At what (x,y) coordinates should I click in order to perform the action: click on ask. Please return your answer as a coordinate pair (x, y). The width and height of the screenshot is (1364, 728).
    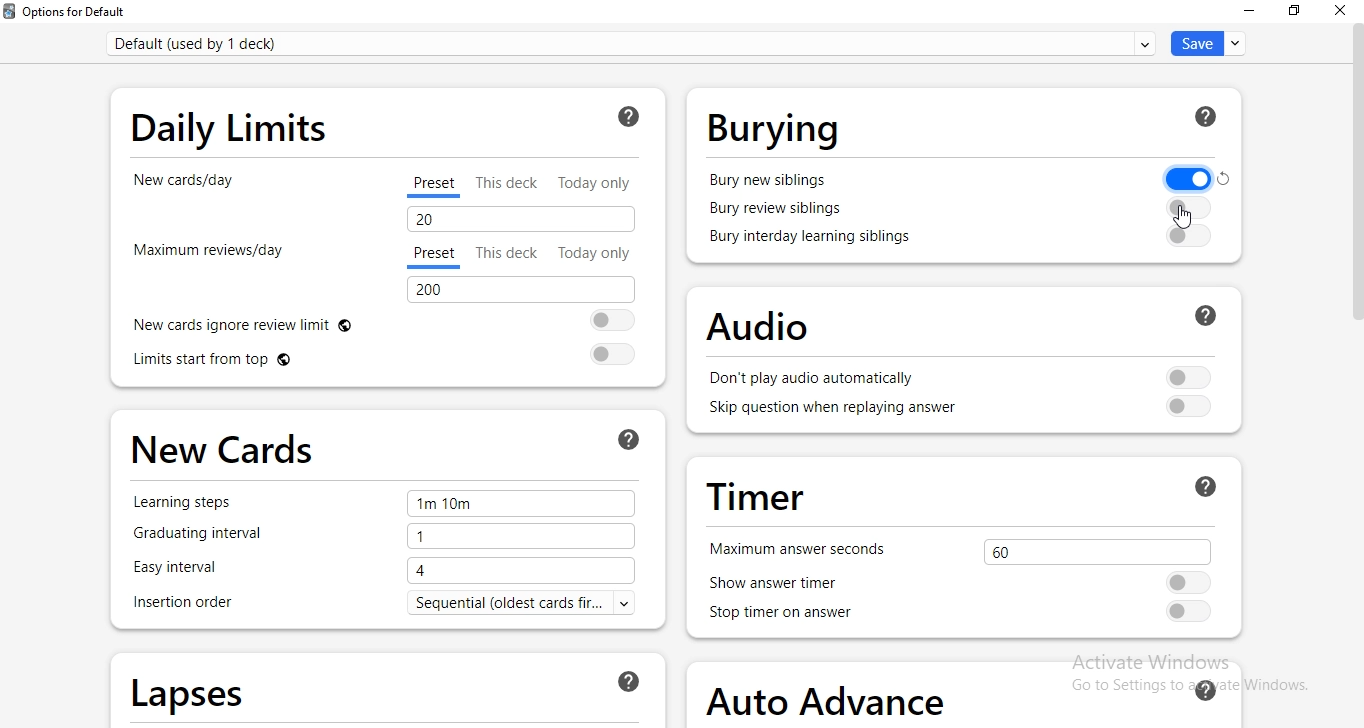
    Looking at the image, I should click on (1204, 687).